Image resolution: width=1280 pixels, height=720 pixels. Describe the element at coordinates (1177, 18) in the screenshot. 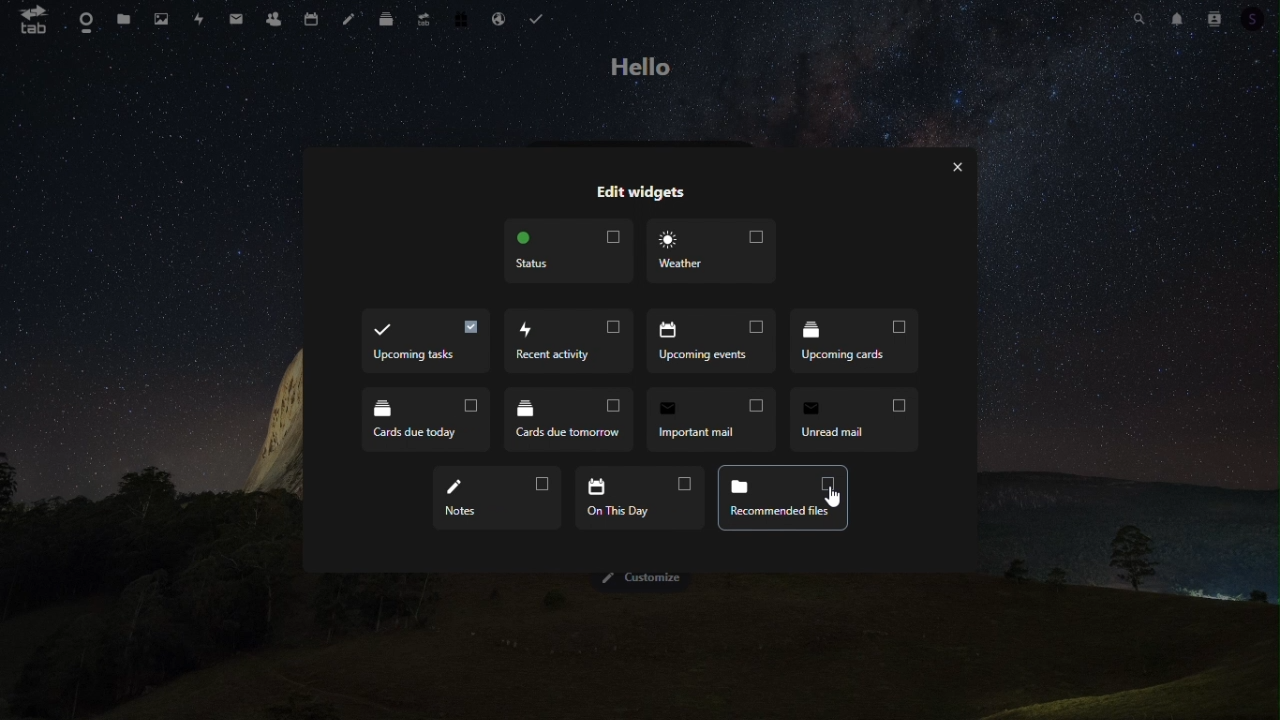

I see `notifications` at that location.